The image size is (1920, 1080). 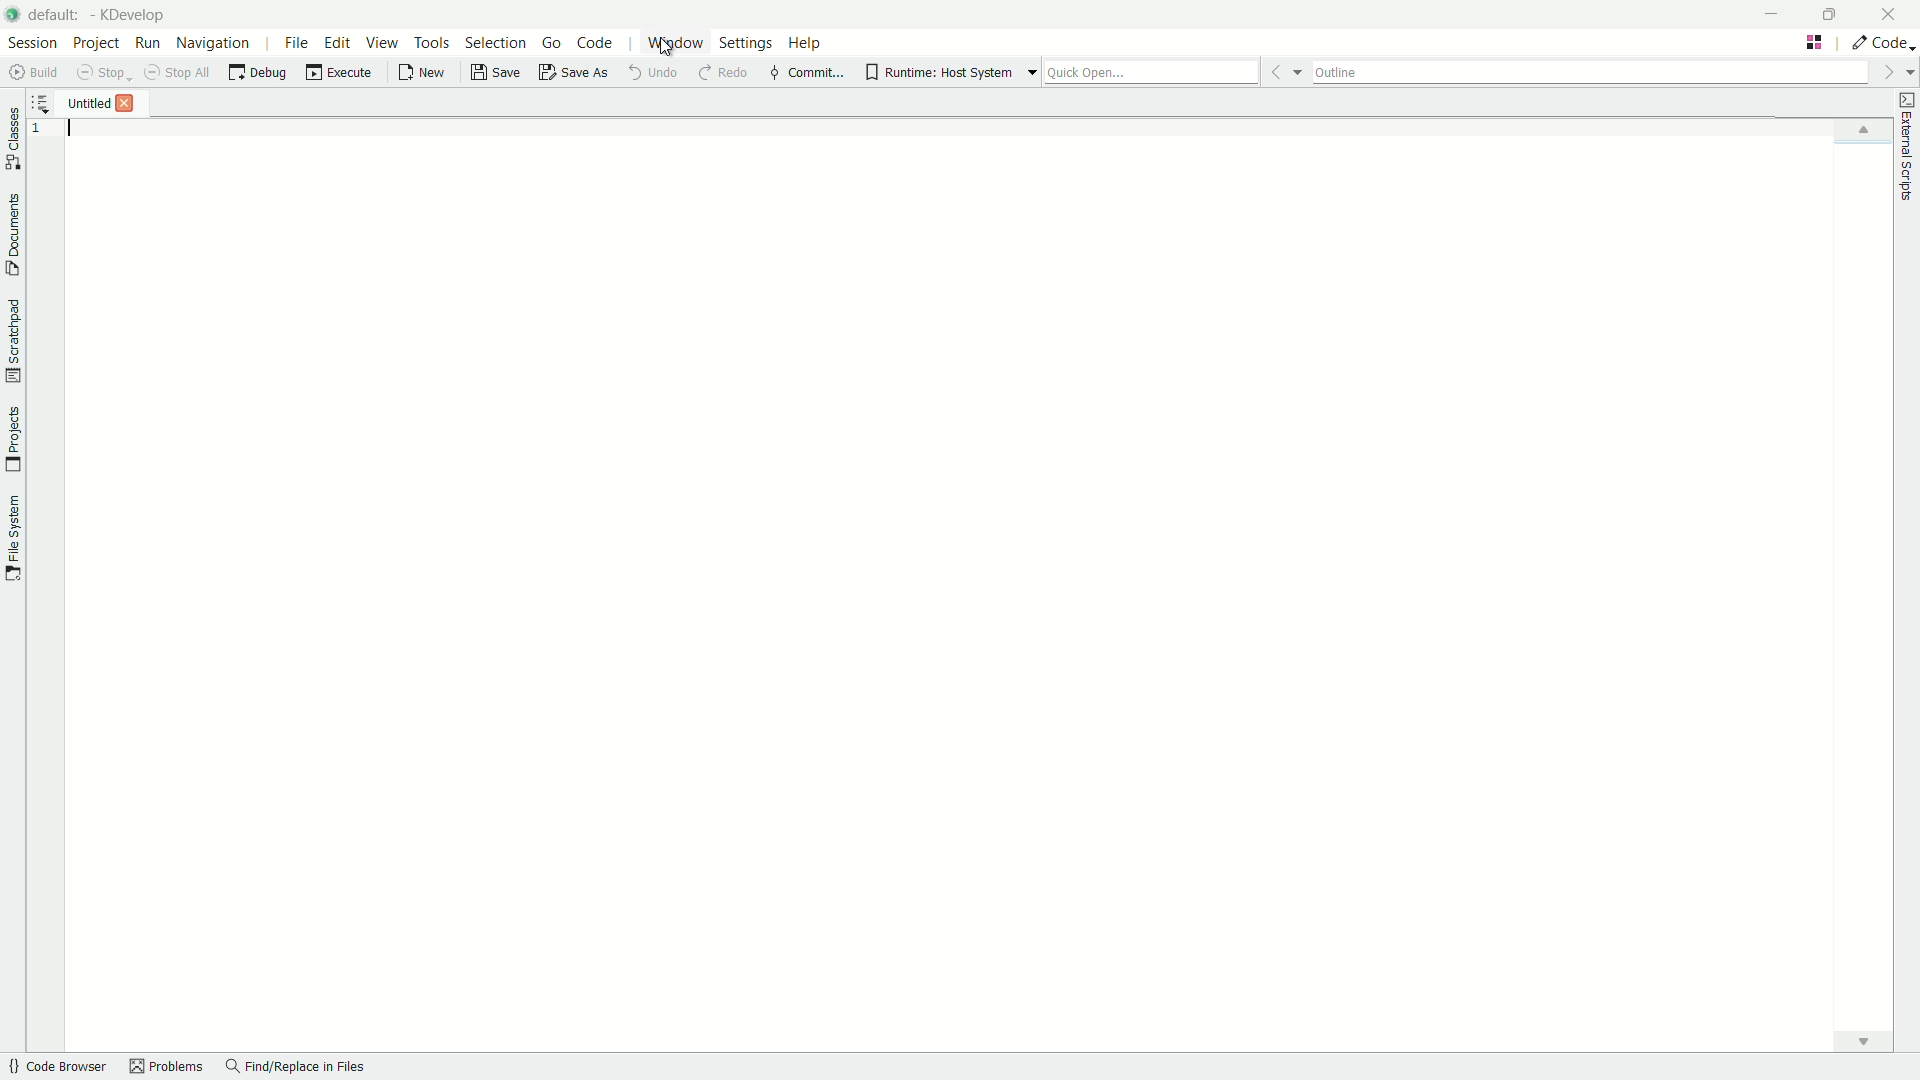 What do you see at coordinates (130, 104) in the screenshot?
I see `close file` at bounding box center [130, 104].